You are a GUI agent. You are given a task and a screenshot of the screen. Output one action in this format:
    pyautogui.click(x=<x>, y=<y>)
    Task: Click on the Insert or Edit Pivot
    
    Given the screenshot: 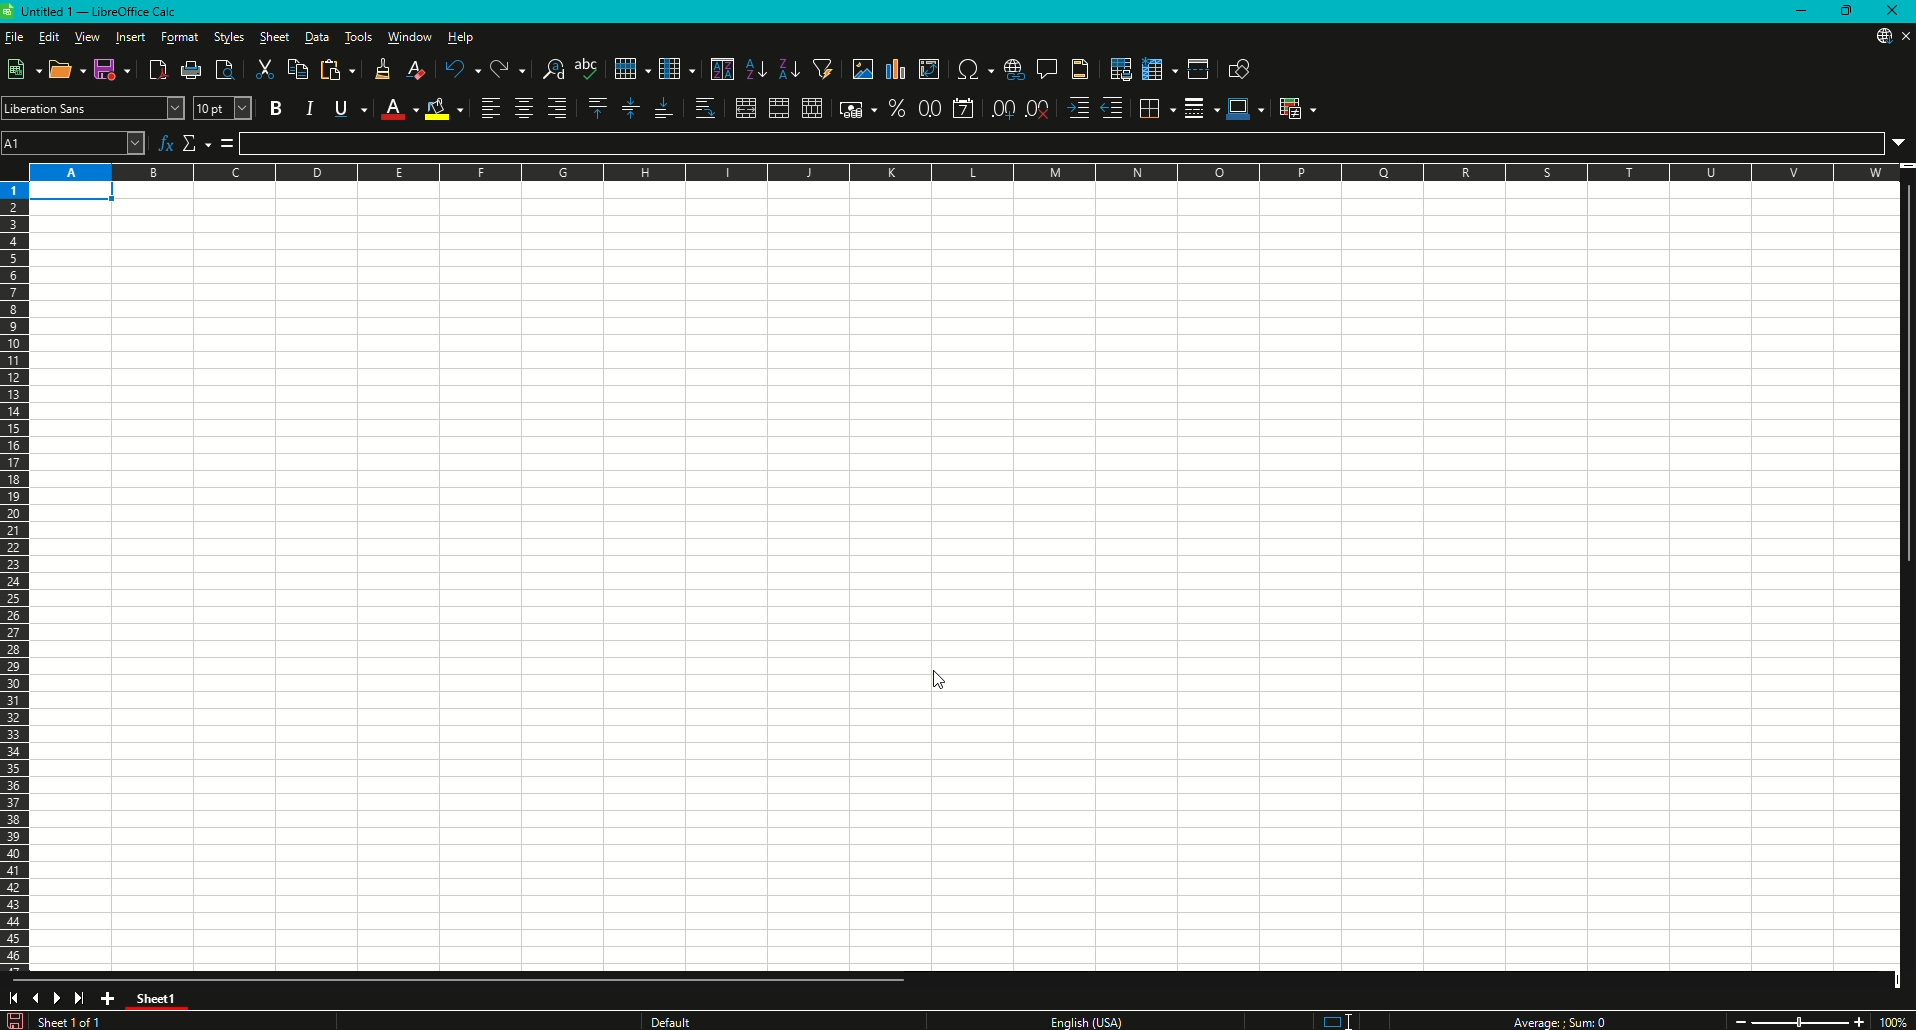 What is the action you would take?
    pyautogui.click(x=929, y=69)
    